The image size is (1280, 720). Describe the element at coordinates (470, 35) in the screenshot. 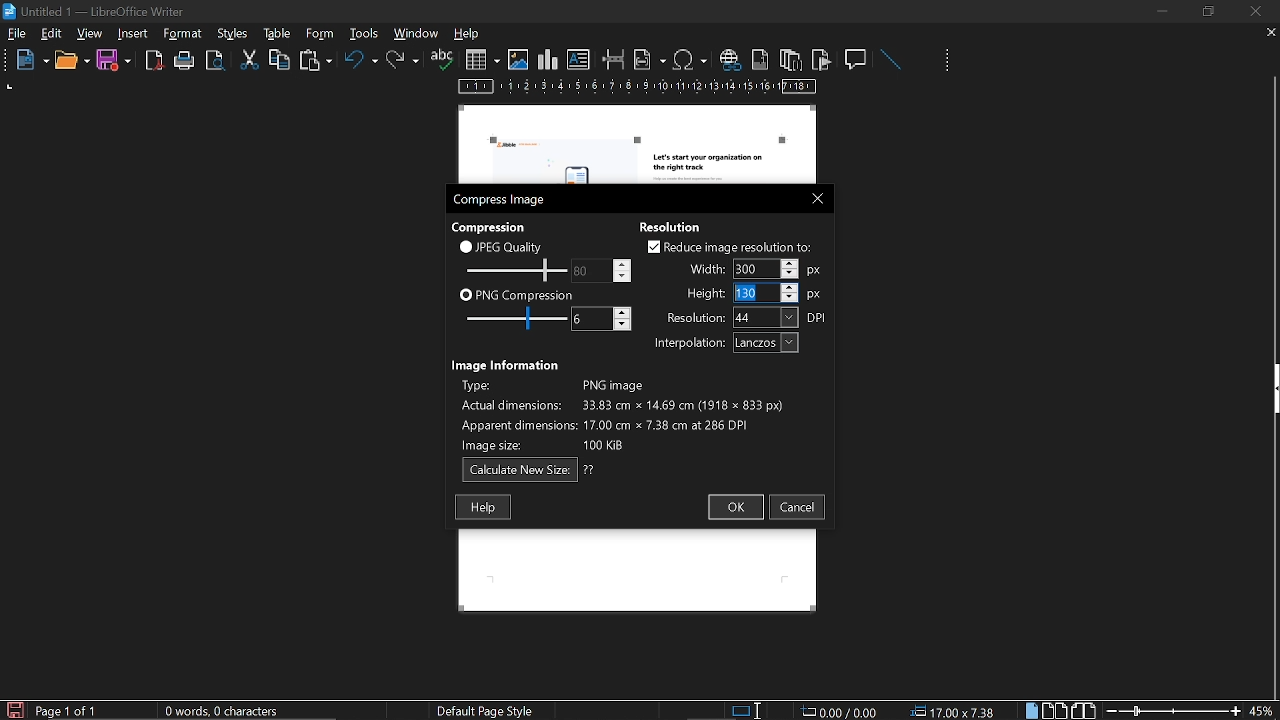

I see `help` at that location.